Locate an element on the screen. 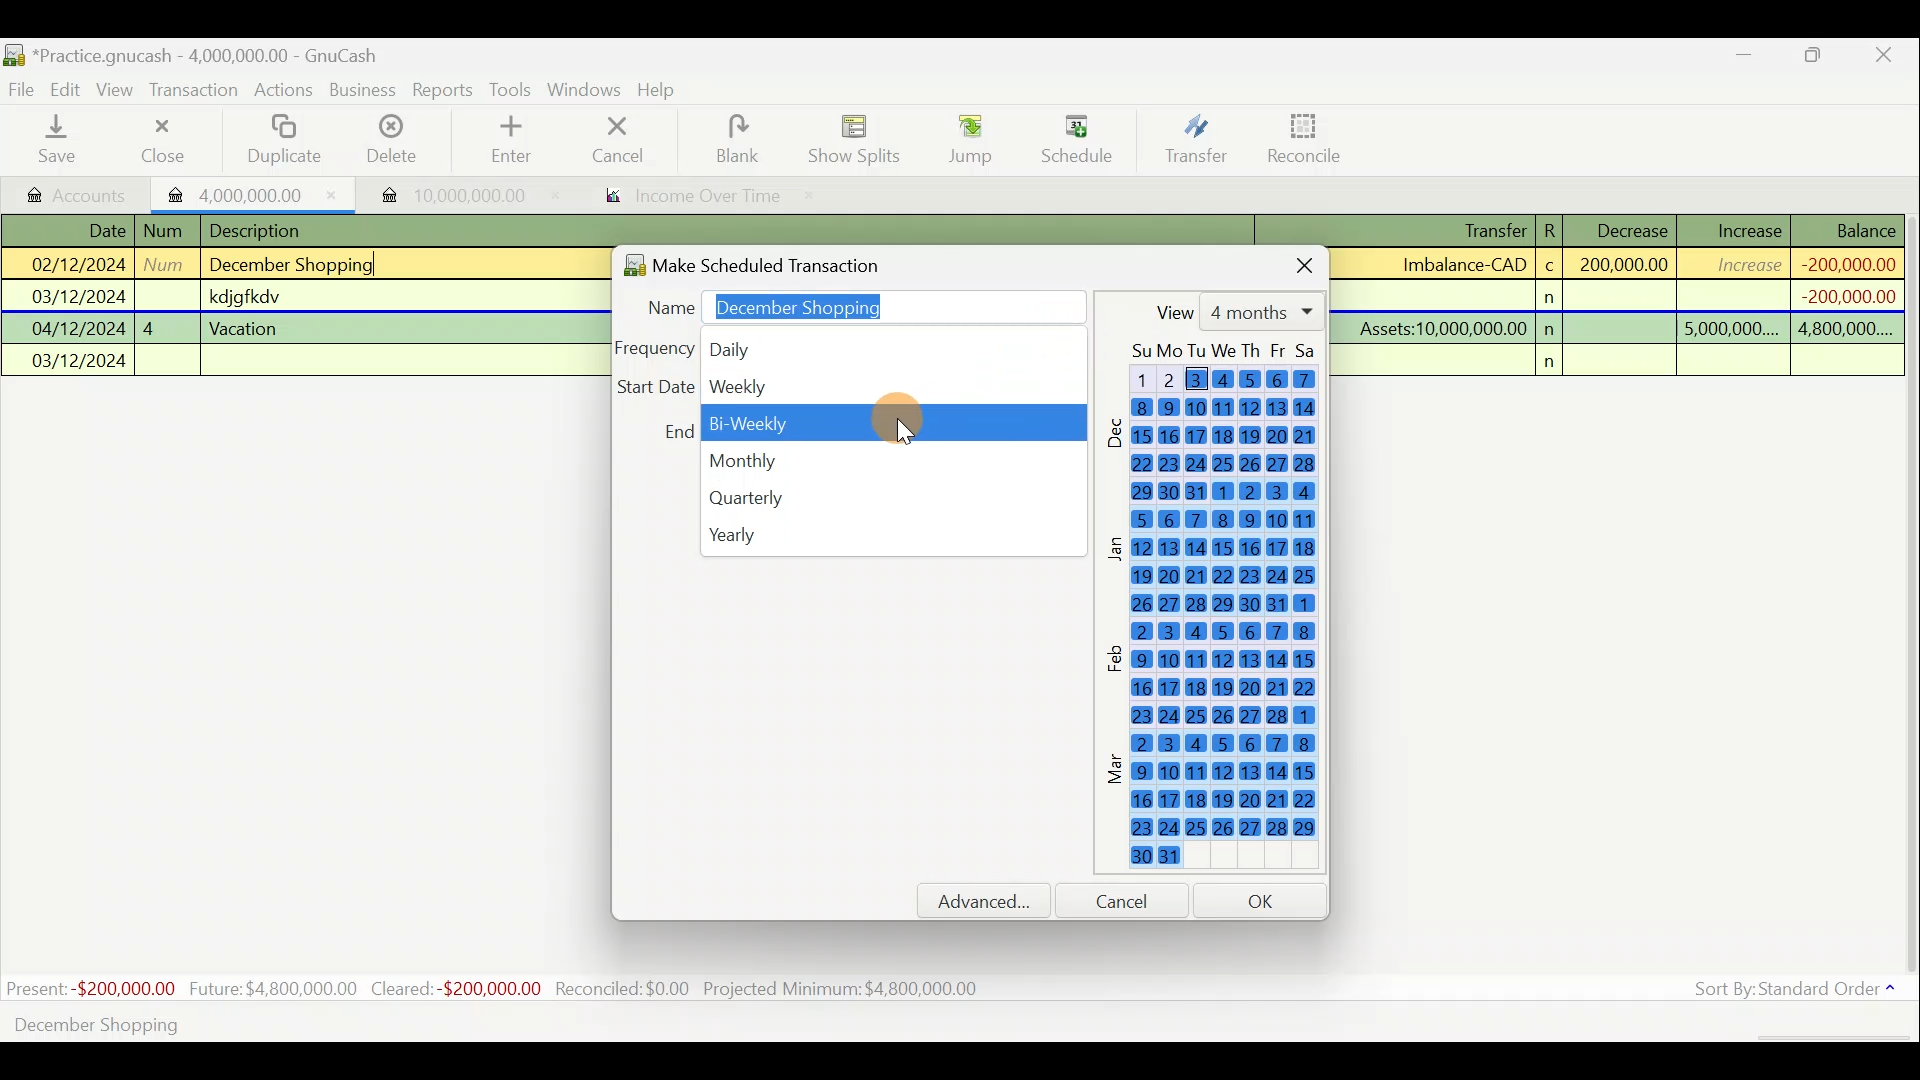 The width and height of the screenshot is (1920, 1080). Jump is located at coordinates (964, 138).